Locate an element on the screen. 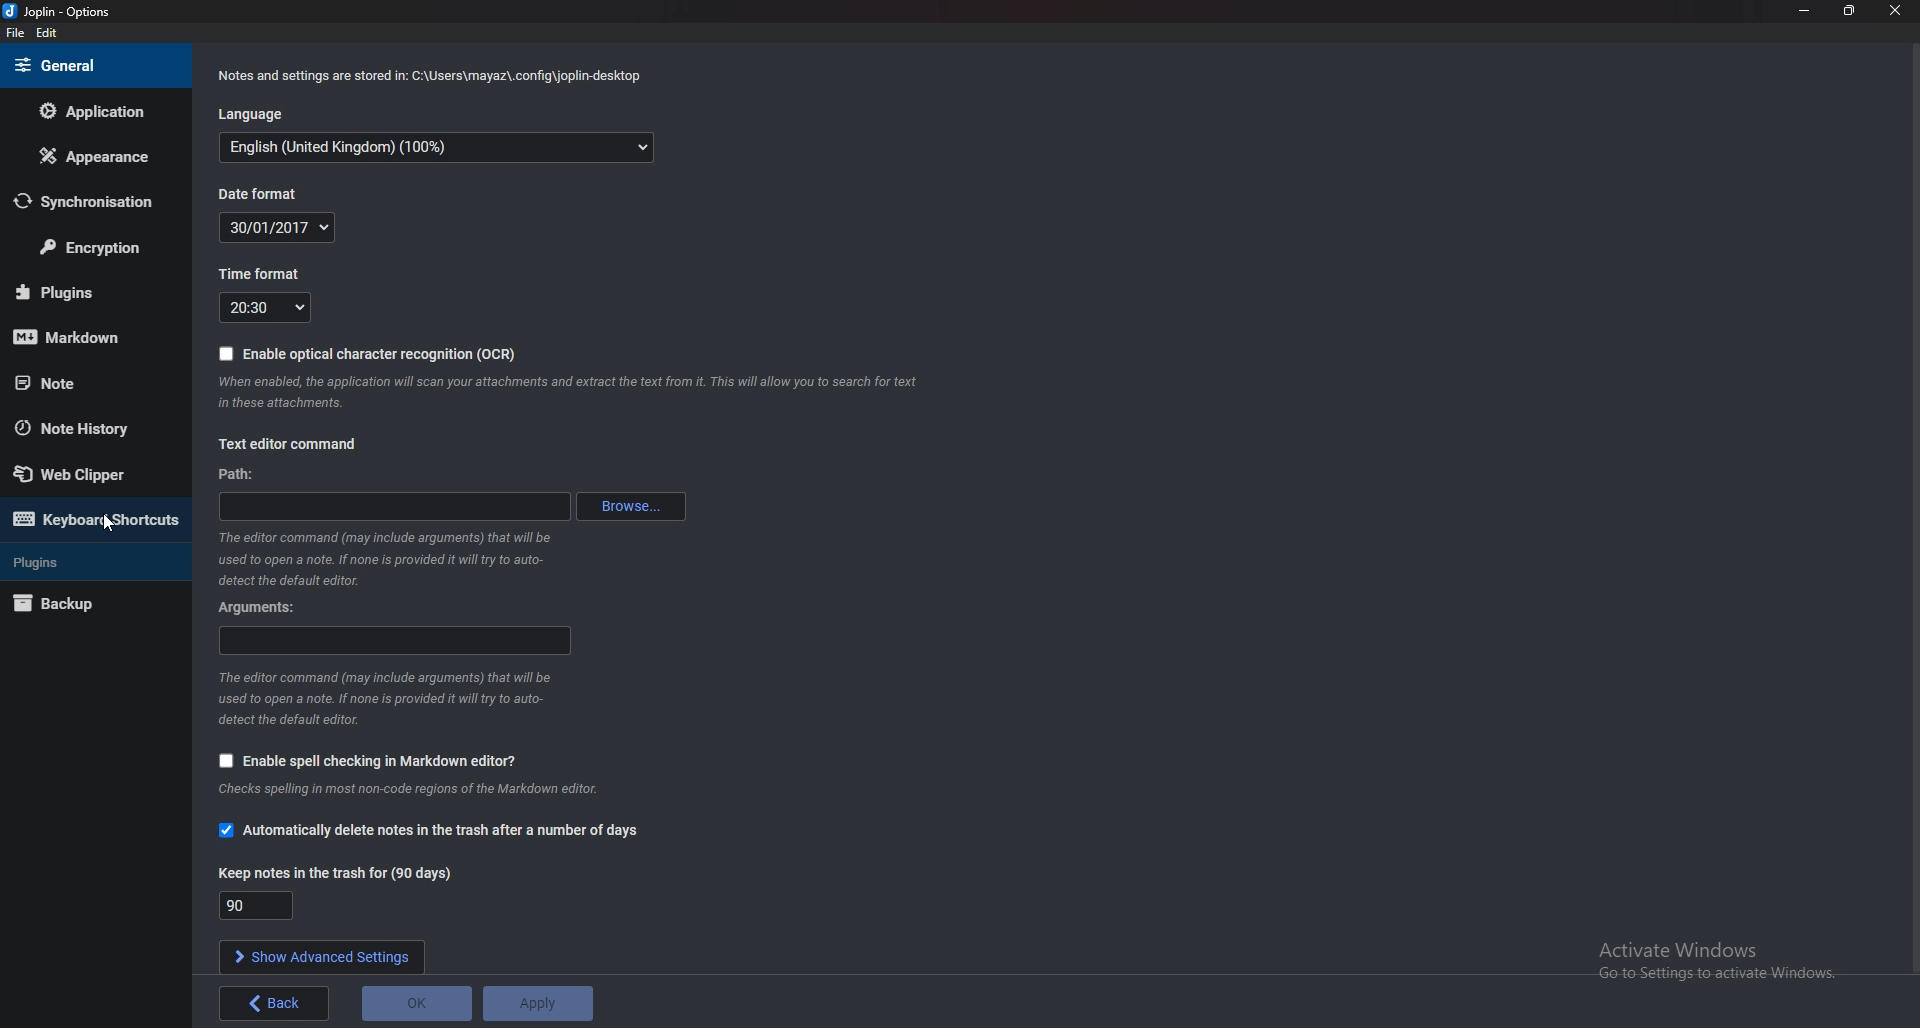 This screenshot has height=1028, width=1920. Keep notes in the trash for is located at coordinates (257, 904).